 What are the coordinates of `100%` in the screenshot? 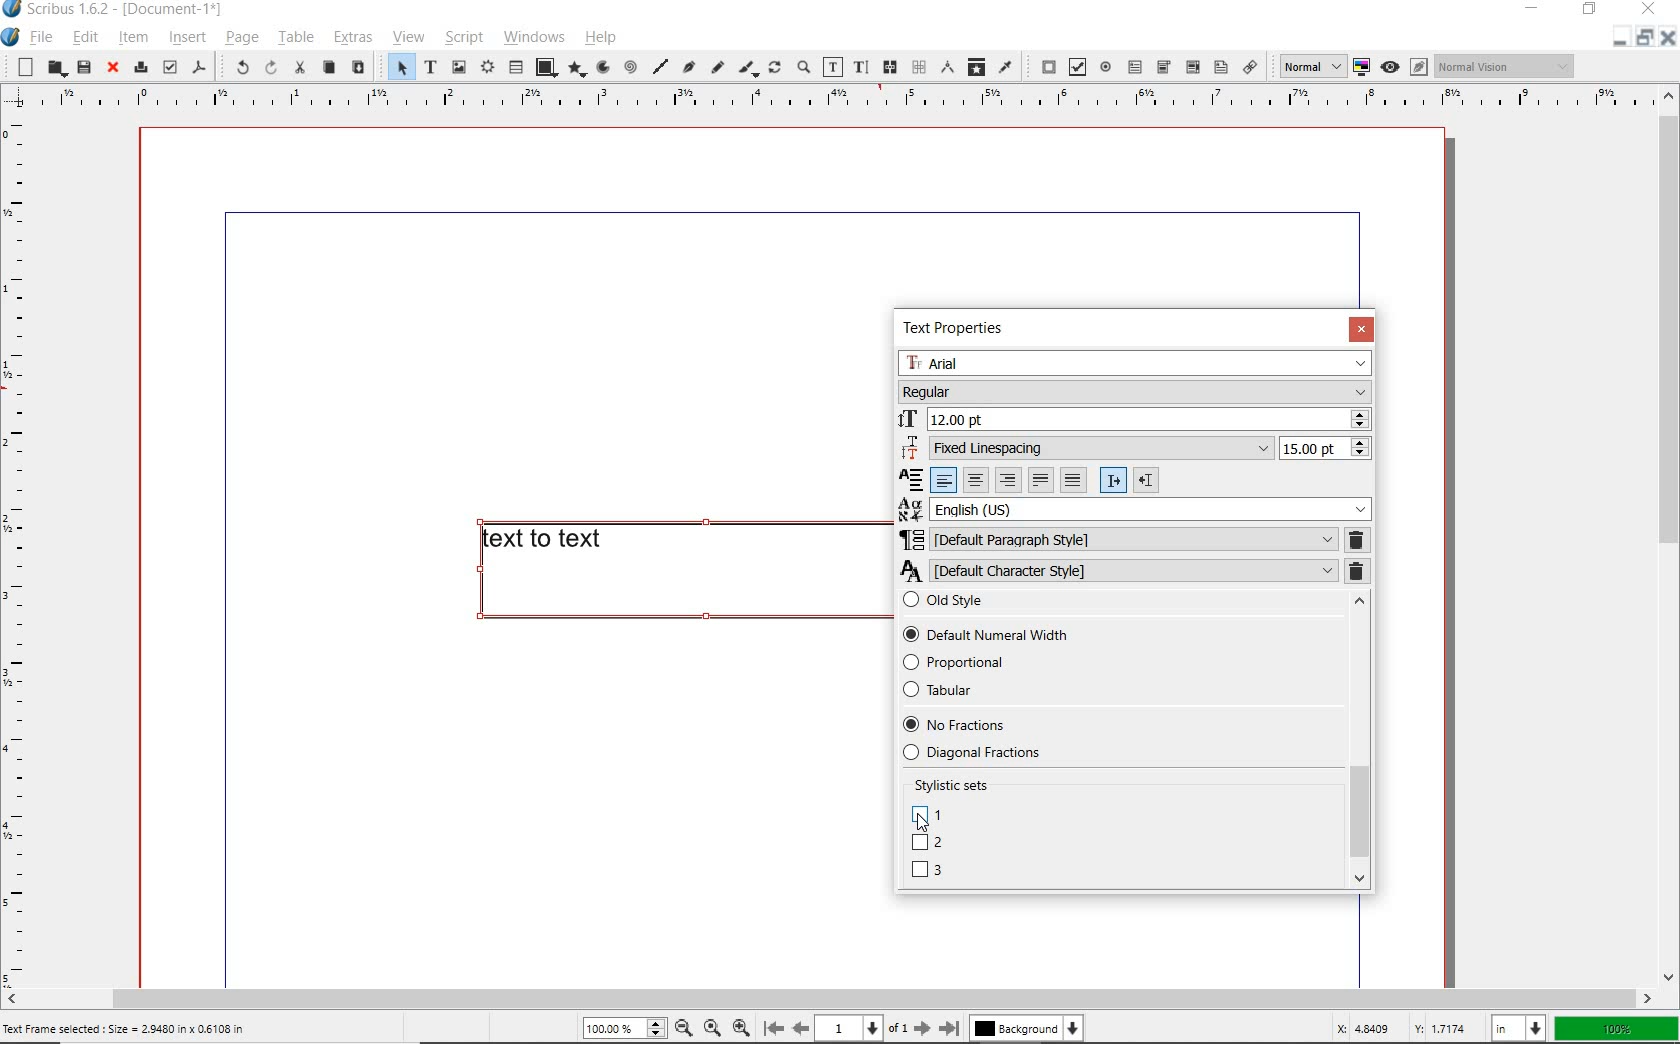 It's located at (1617, 1029).